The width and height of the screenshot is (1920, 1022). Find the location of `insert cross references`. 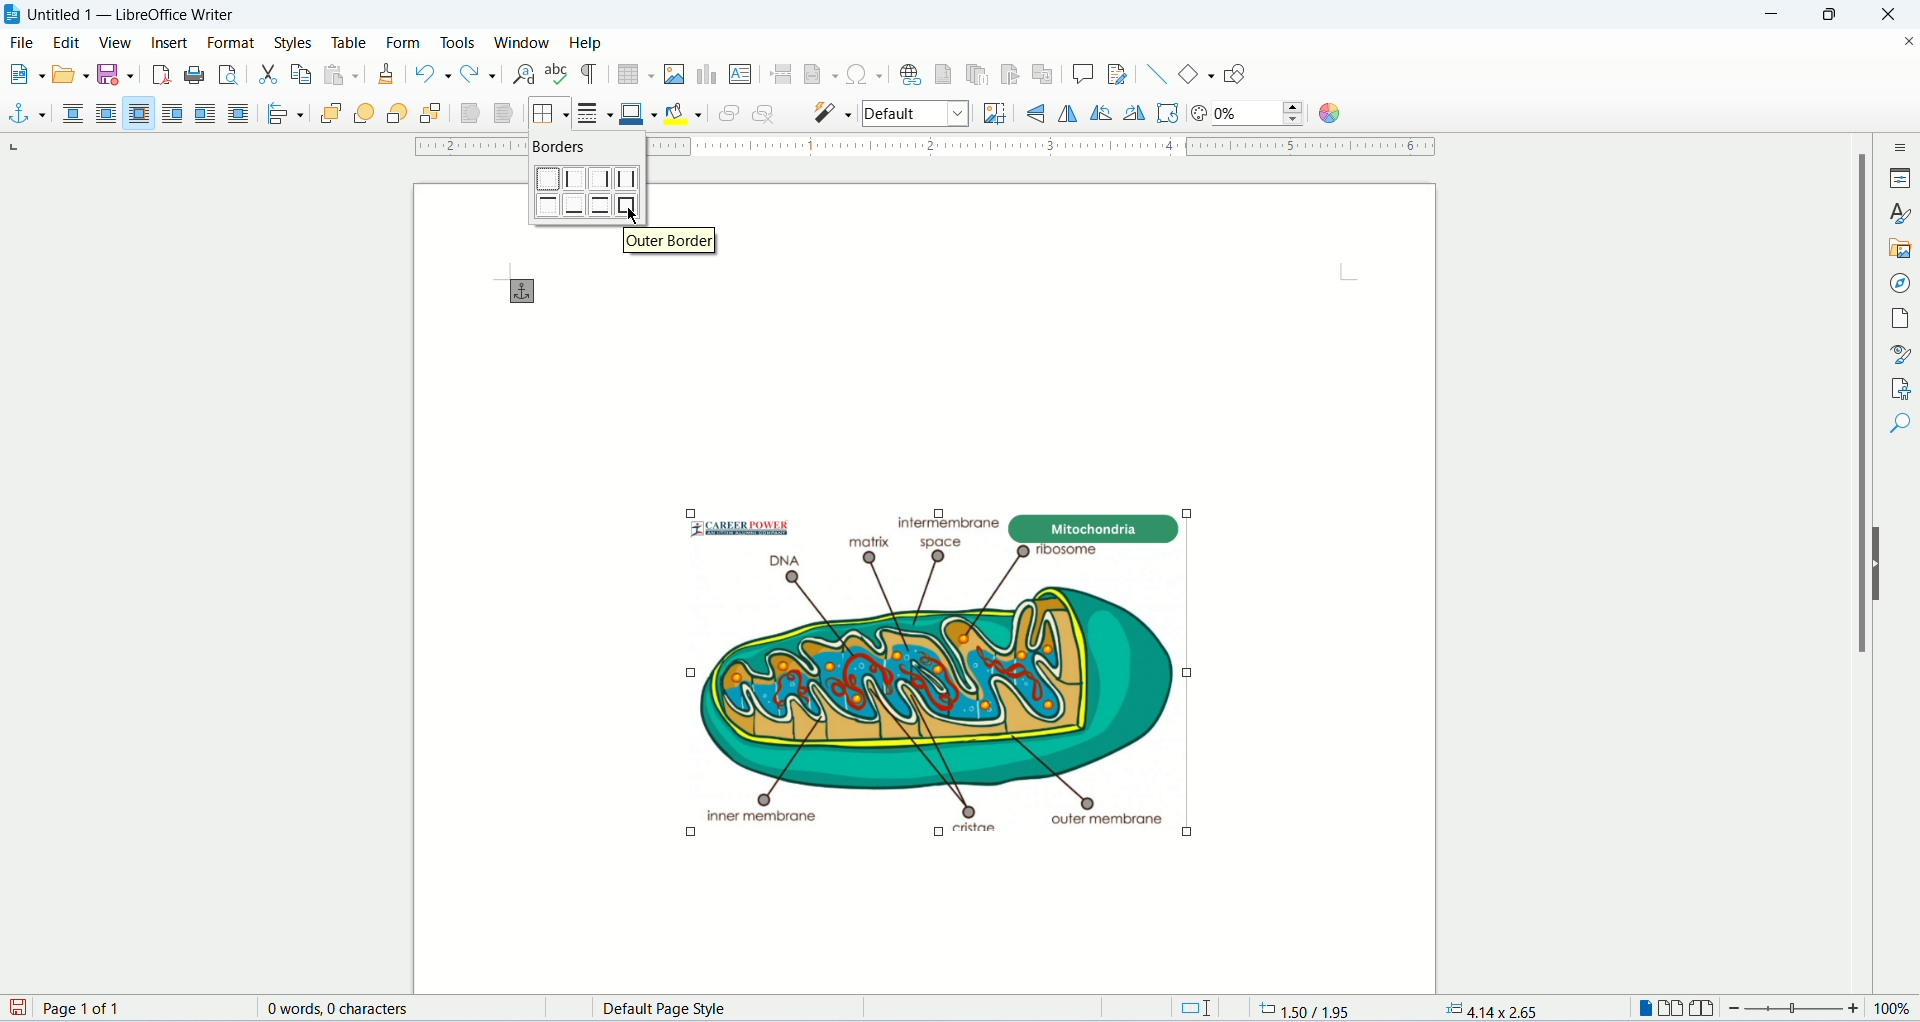

insert cross references is located at coordinates (1042, 75).